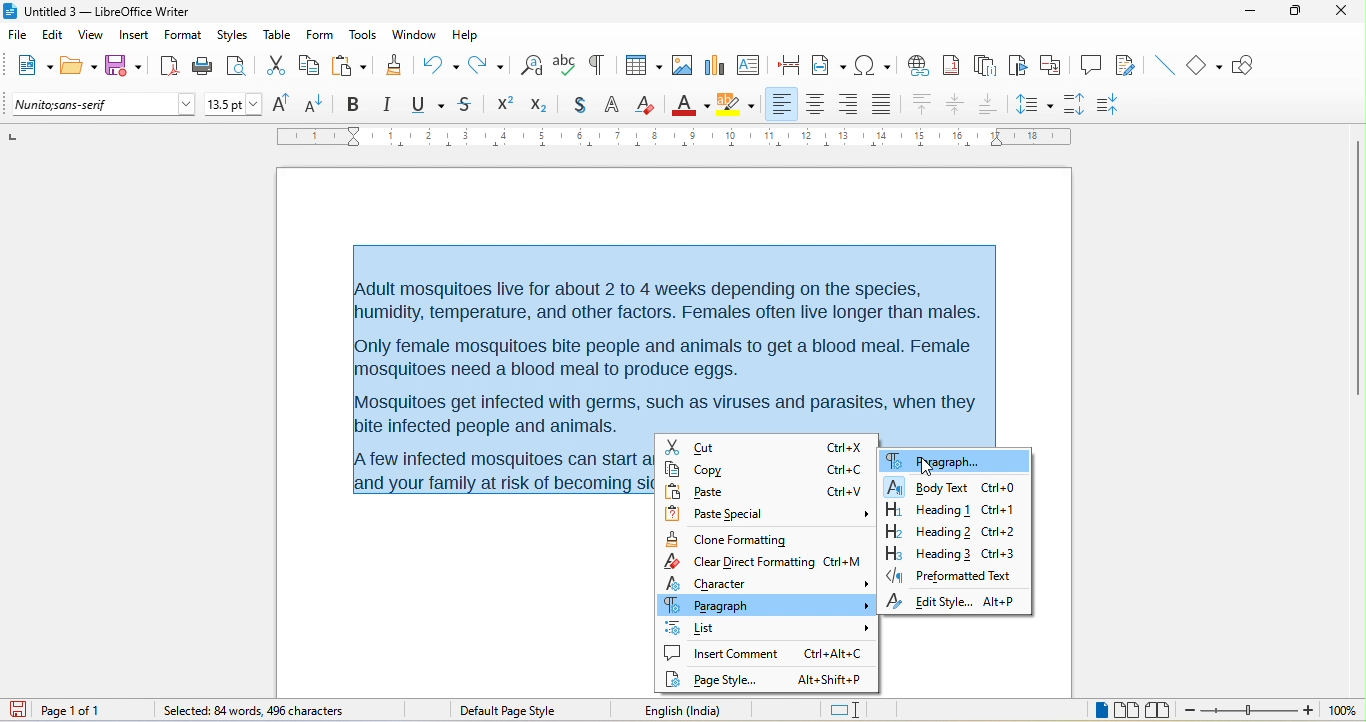  Describe the element at coordinates (1001, 488) in the screenshot. I see `shortcut key` at that location.